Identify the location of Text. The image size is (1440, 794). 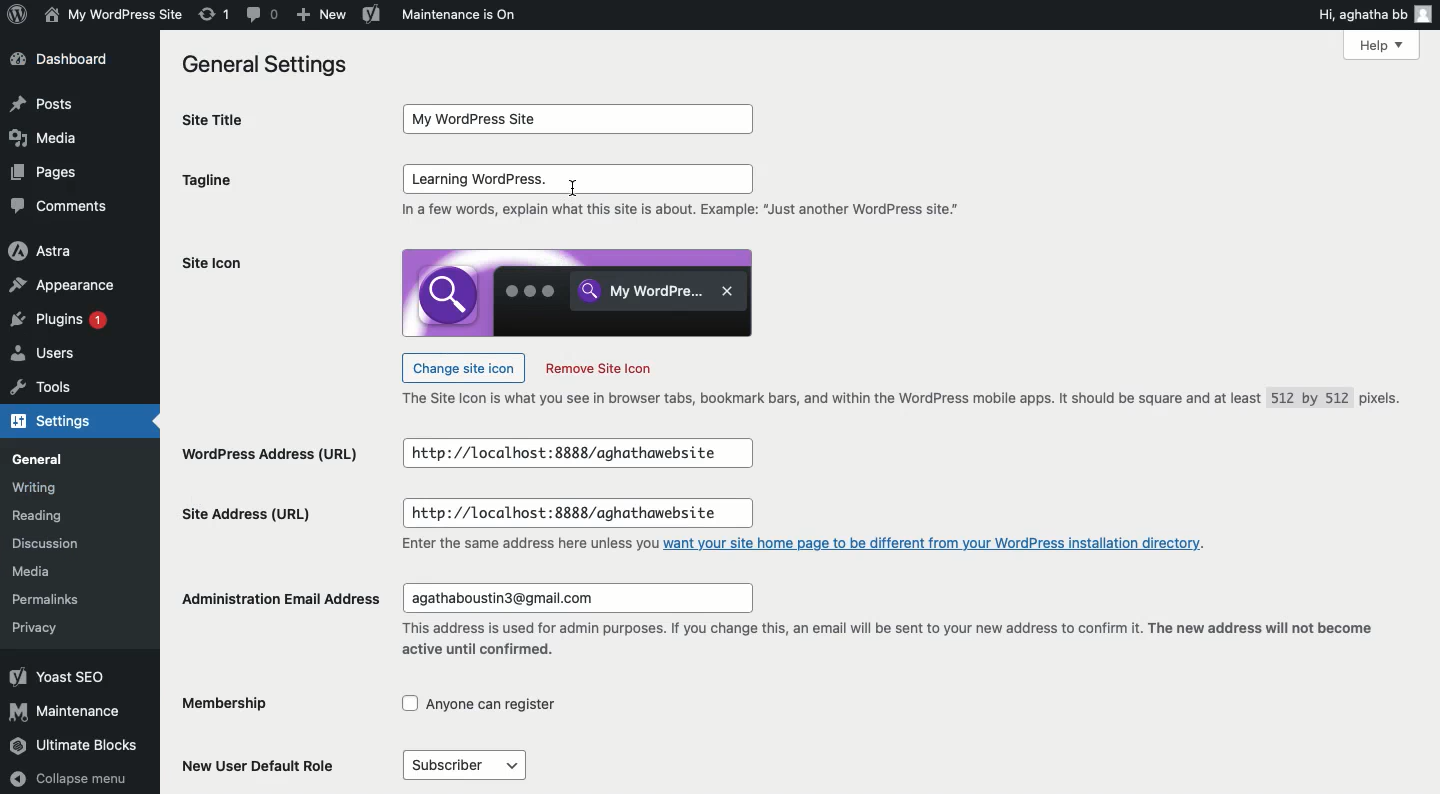
(909, 400).